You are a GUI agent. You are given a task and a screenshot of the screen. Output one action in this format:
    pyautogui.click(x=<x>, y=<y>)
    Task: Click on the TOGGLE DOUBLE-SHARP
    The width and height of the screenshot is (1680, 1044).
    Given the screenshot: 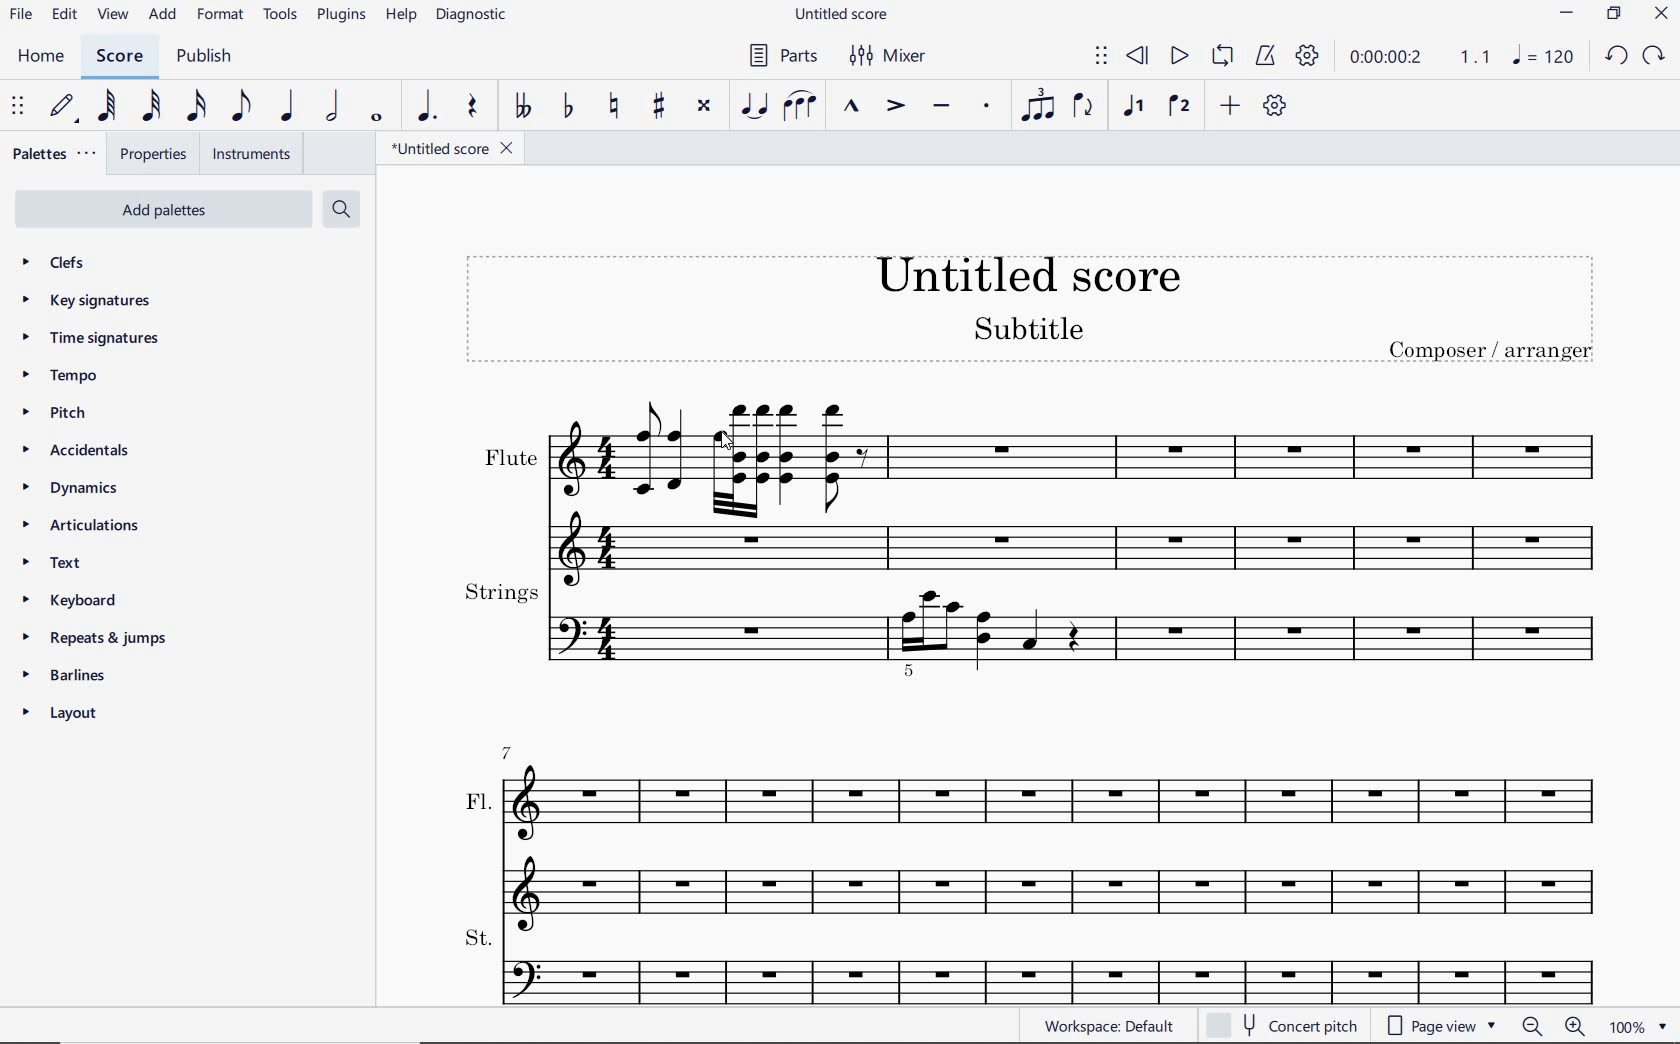 What is the action you would take?
    pyautogui.click(x=703, y=107)
    